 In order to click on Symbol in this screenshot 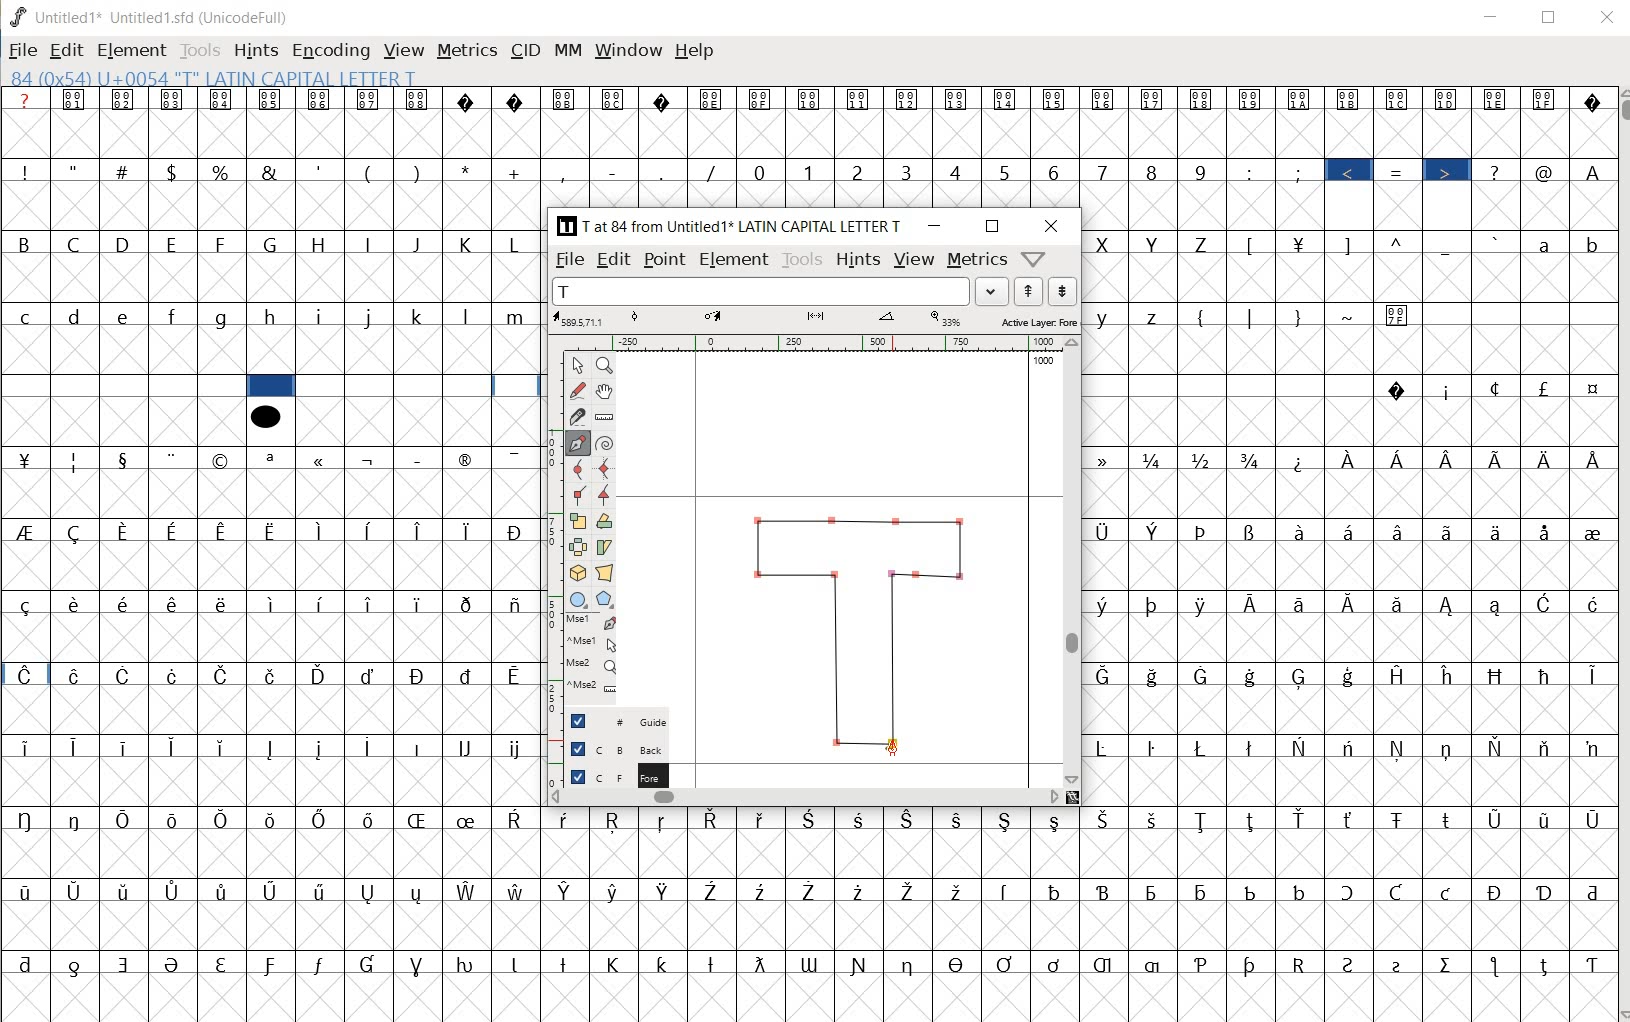, I will do `click(1547, 458)`.